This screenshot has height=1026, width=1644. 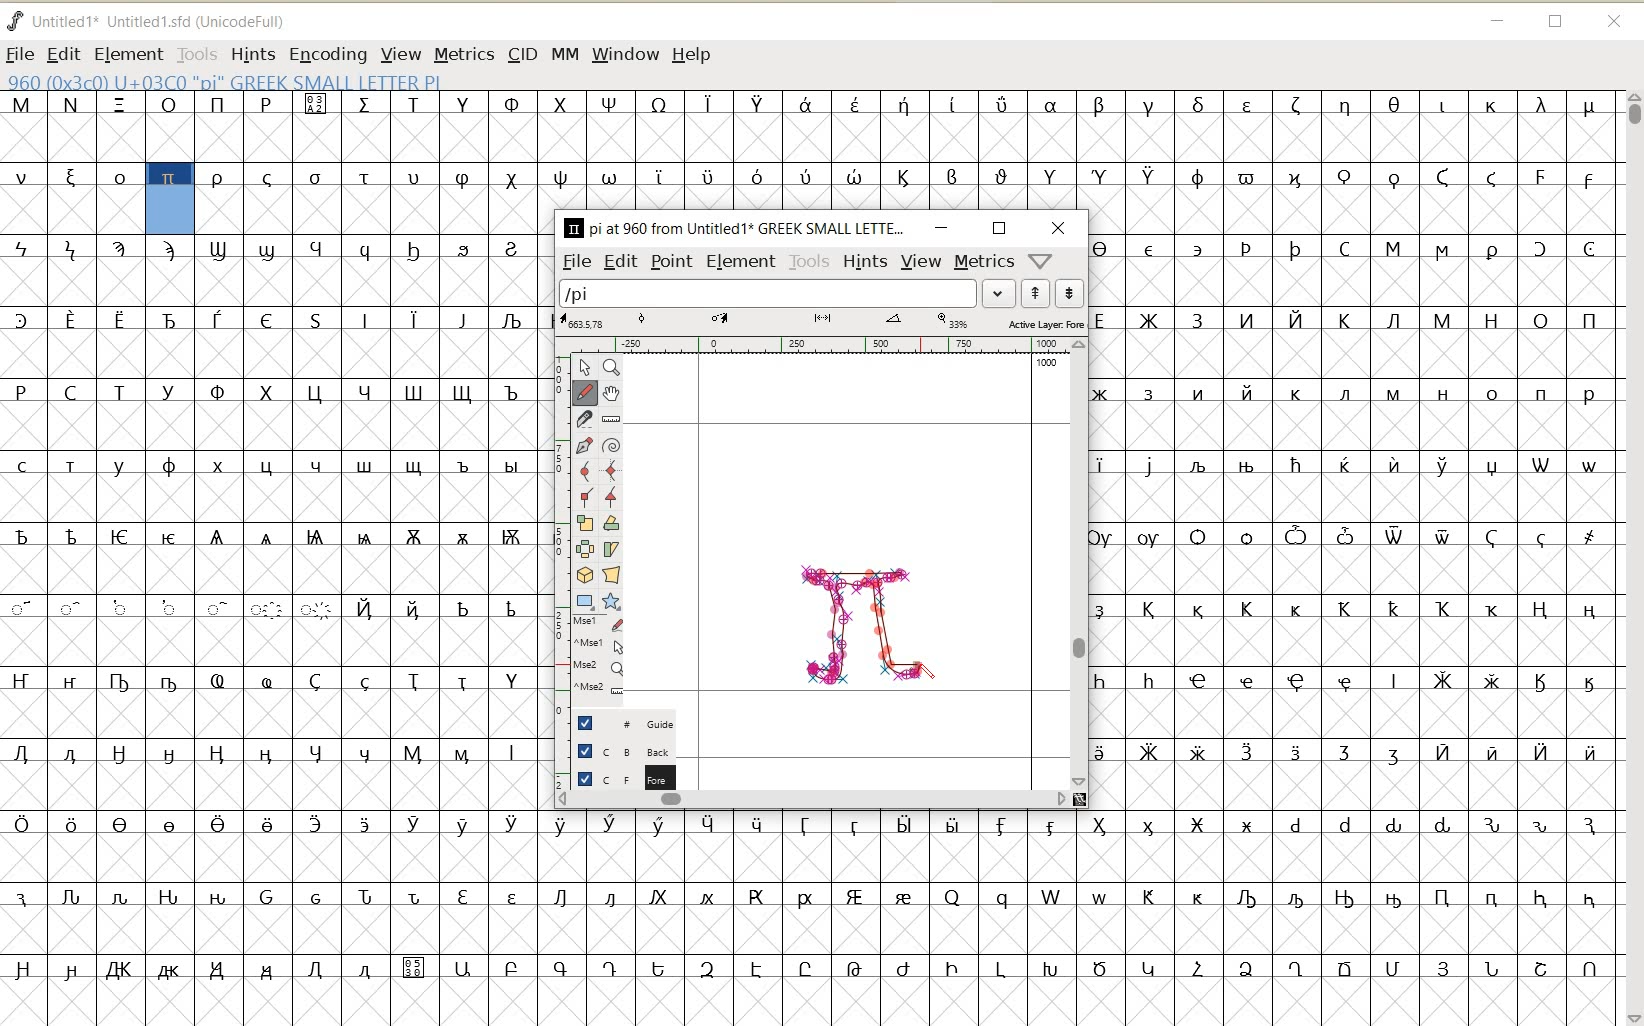 I want to click on help/window, so click(x=1041, y=261).